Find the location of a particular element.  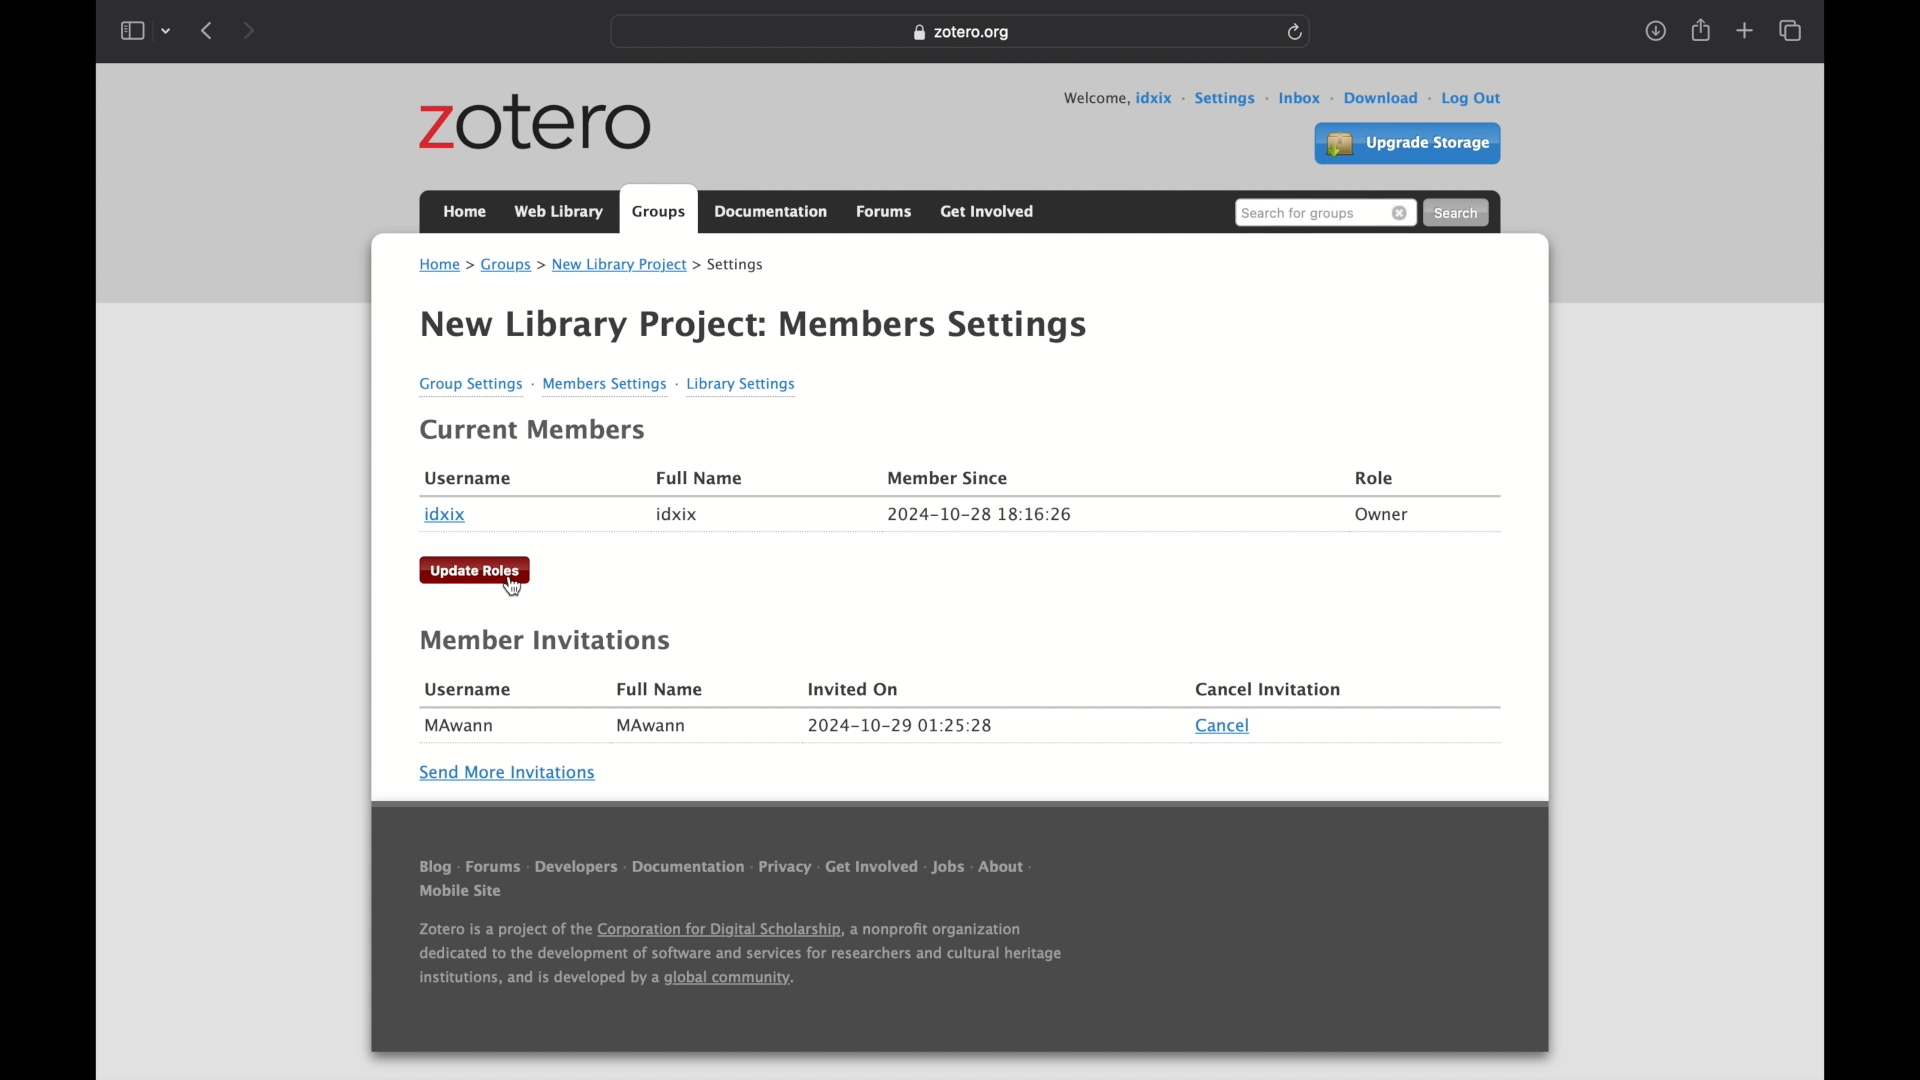

MAwann is located at coordinates (653, 726).